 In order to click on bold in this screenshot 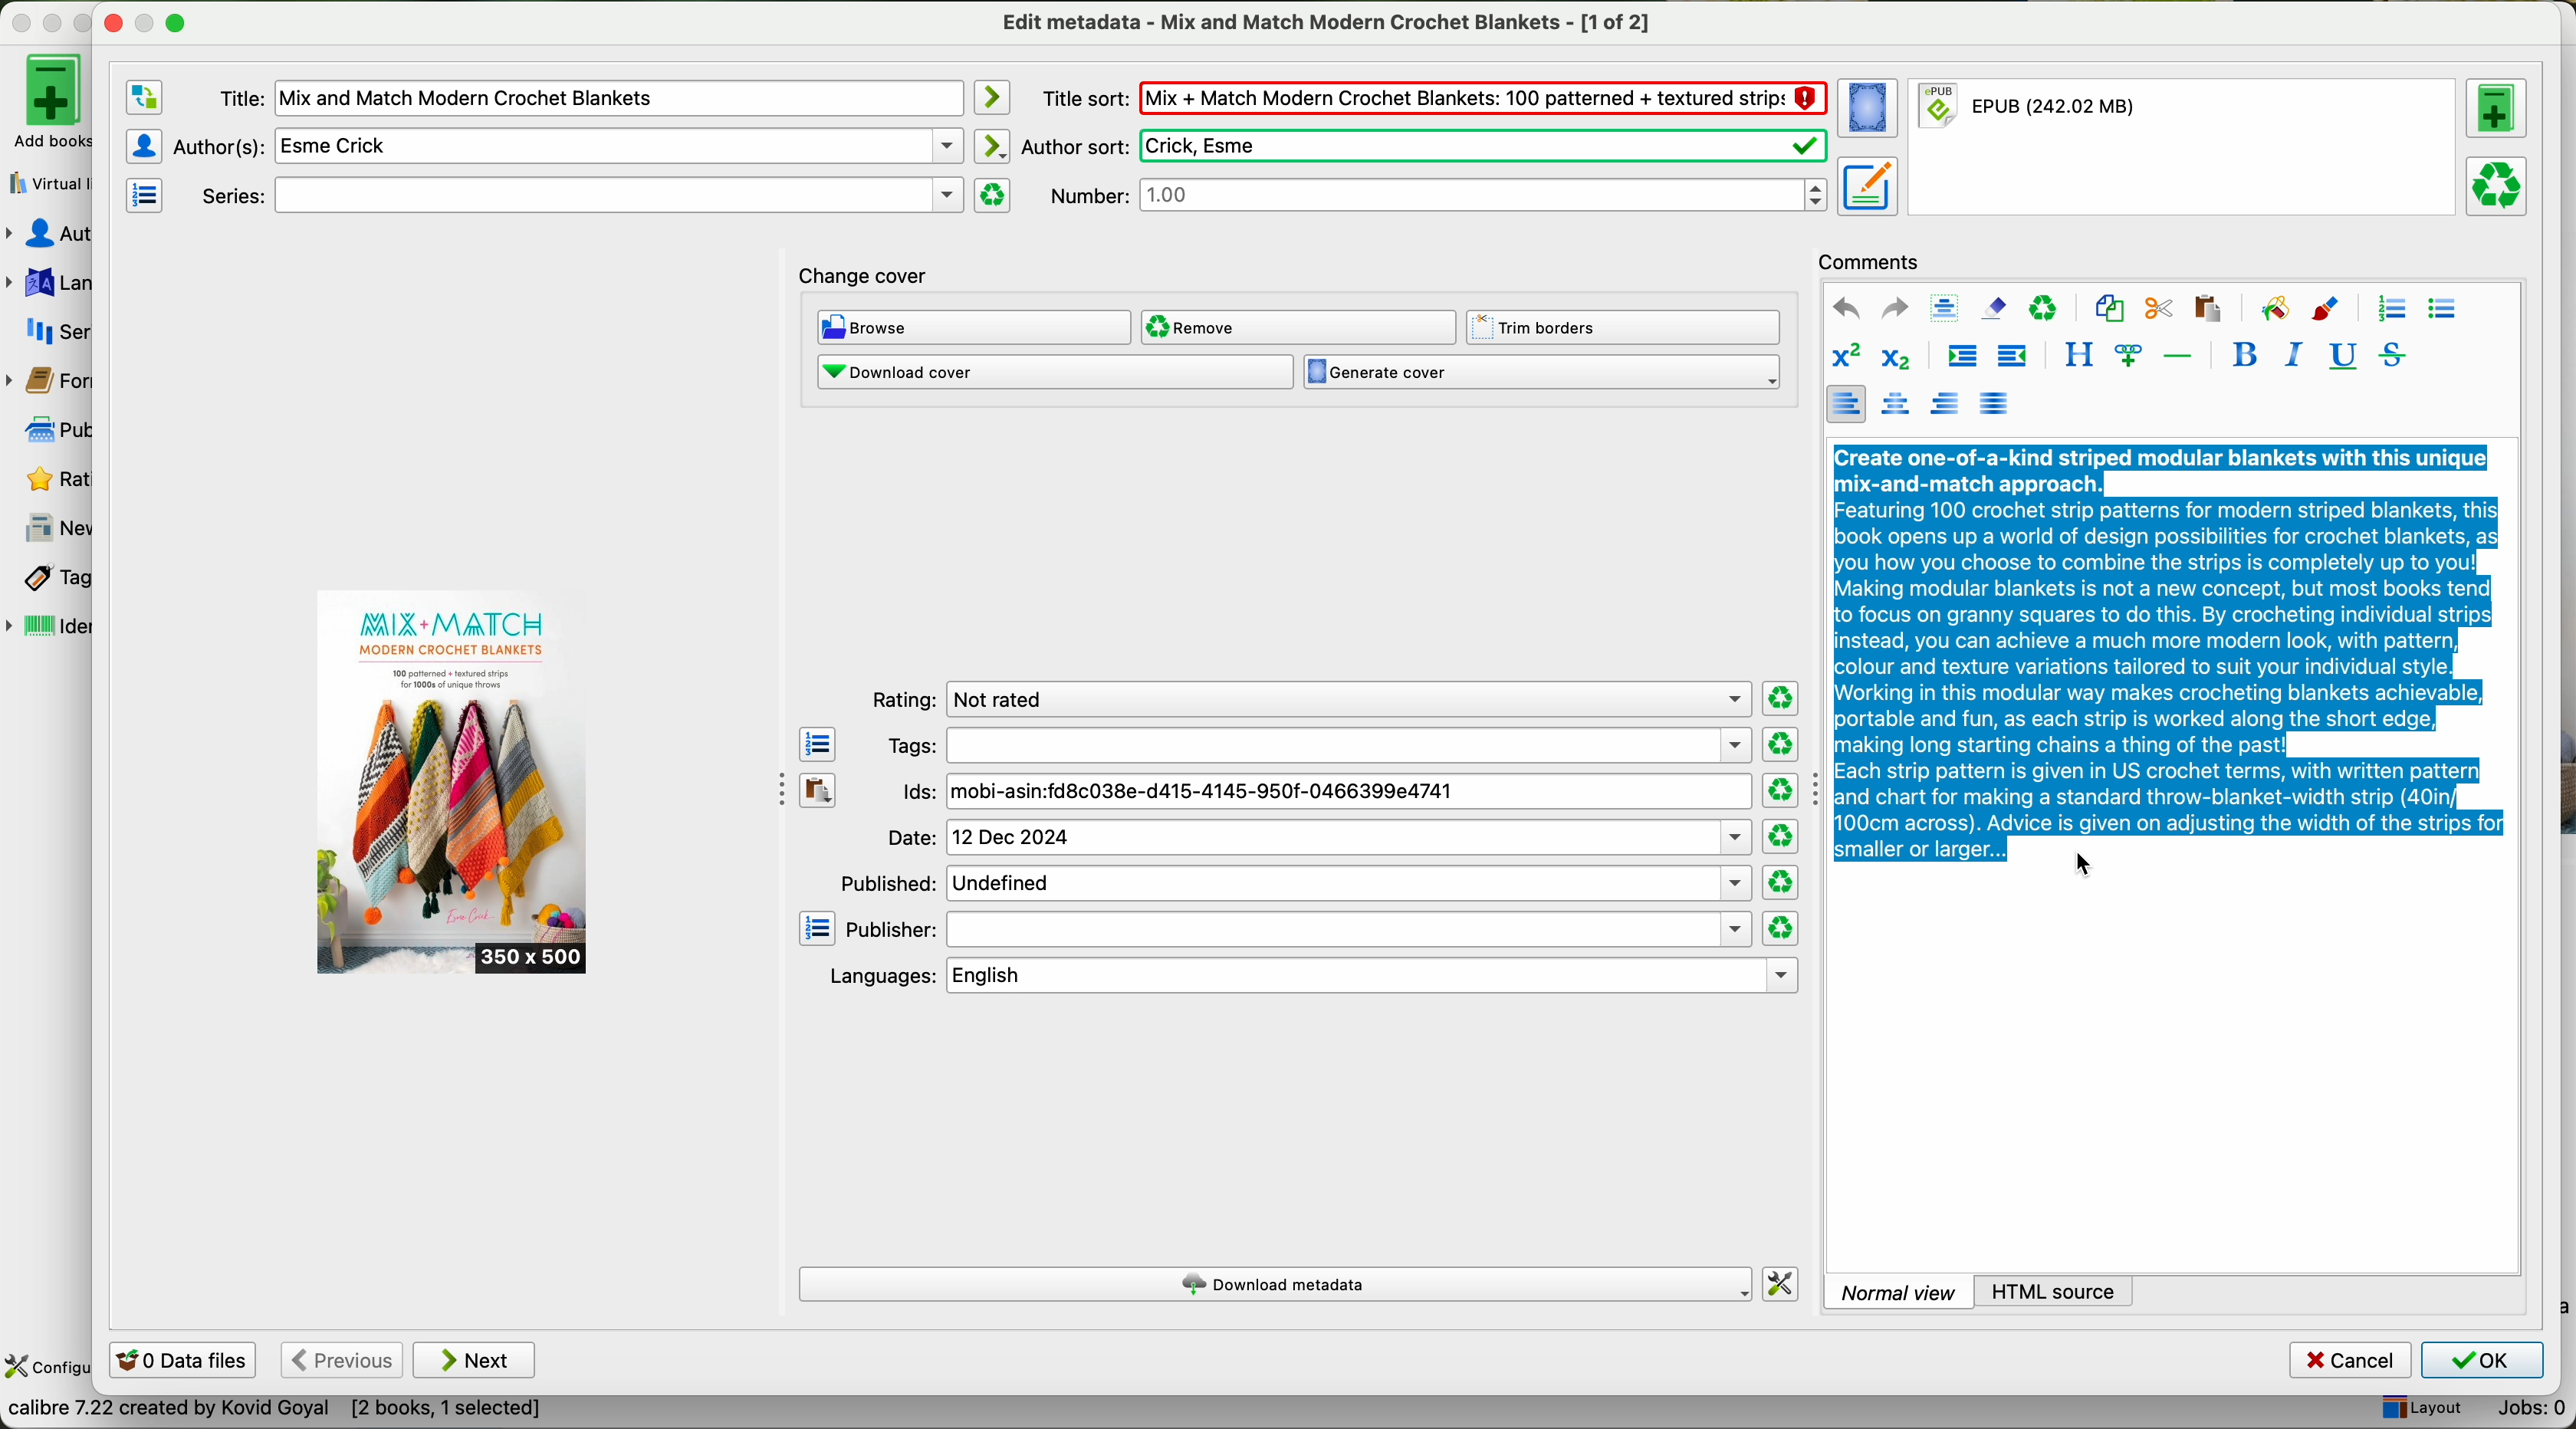, I will do `click(2245, 354)`.